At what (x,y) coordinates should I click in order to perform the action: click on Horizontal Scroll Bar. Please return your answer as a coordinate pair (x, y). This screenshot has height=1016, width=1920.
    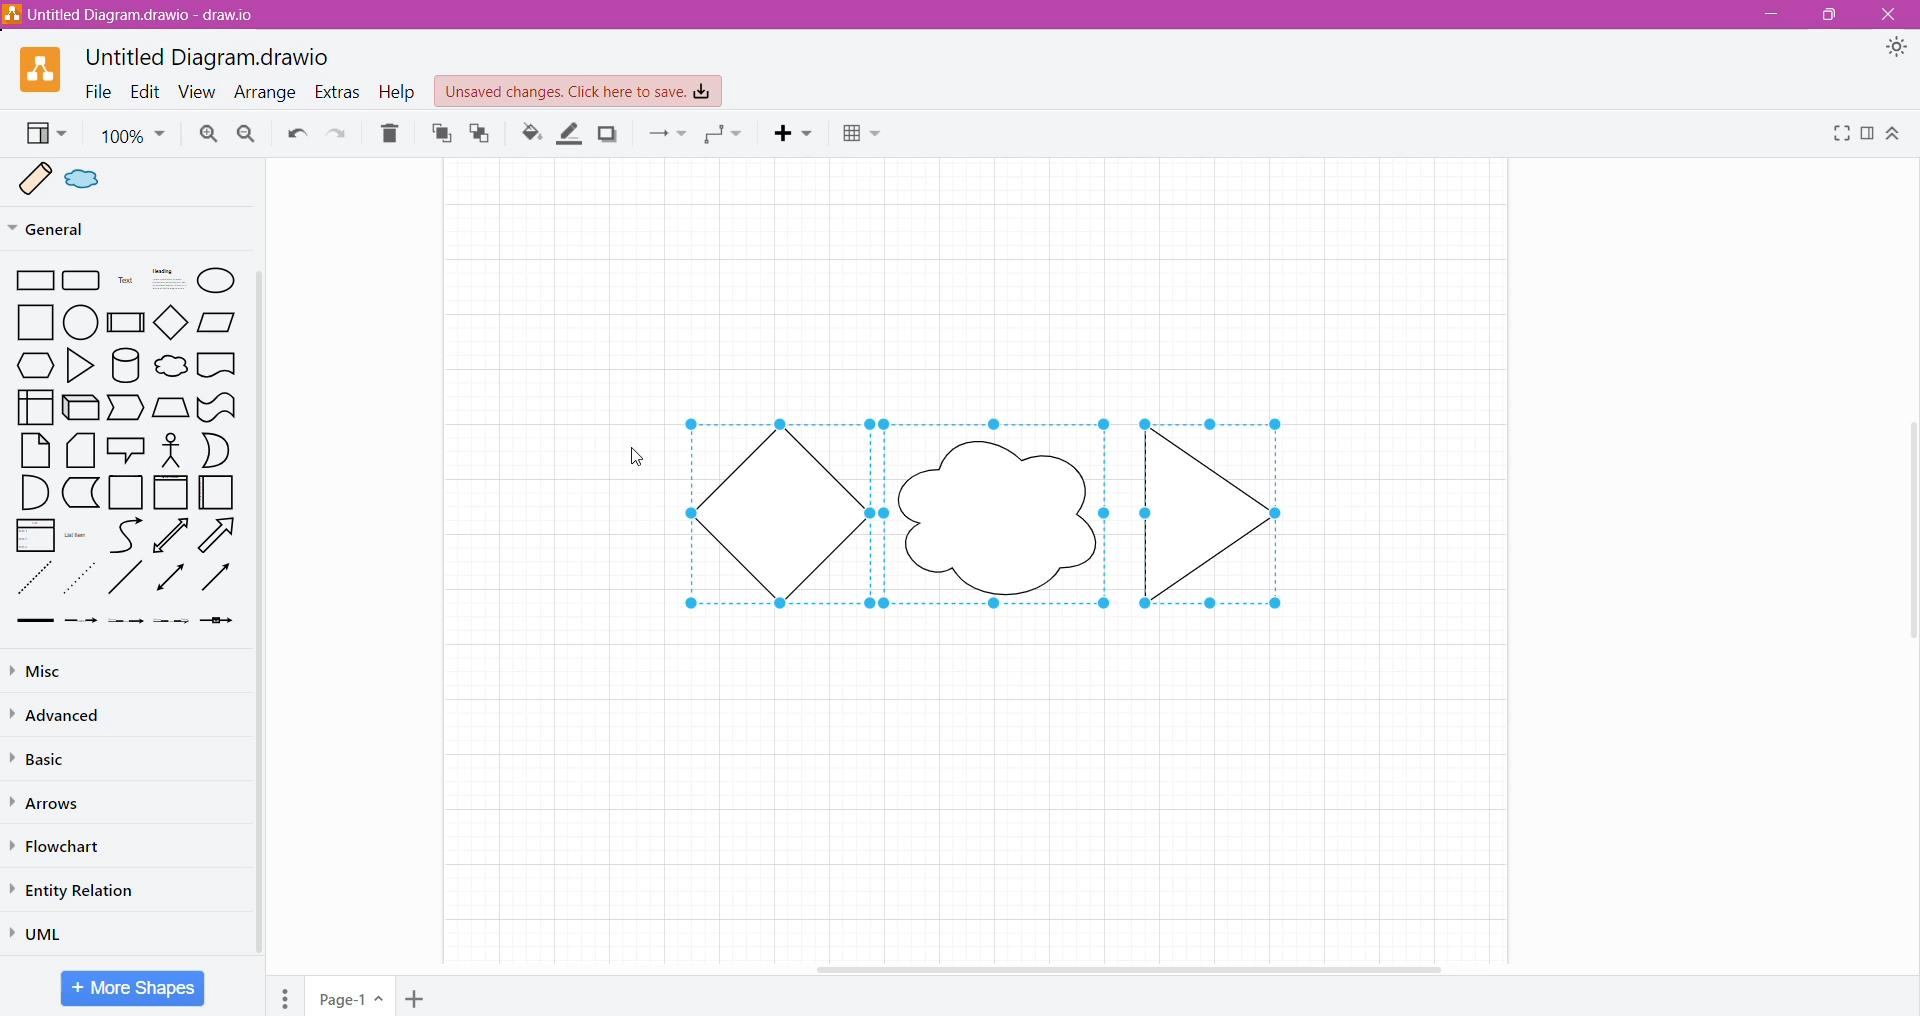
    Looking at the image, I should click on (1131, 967).